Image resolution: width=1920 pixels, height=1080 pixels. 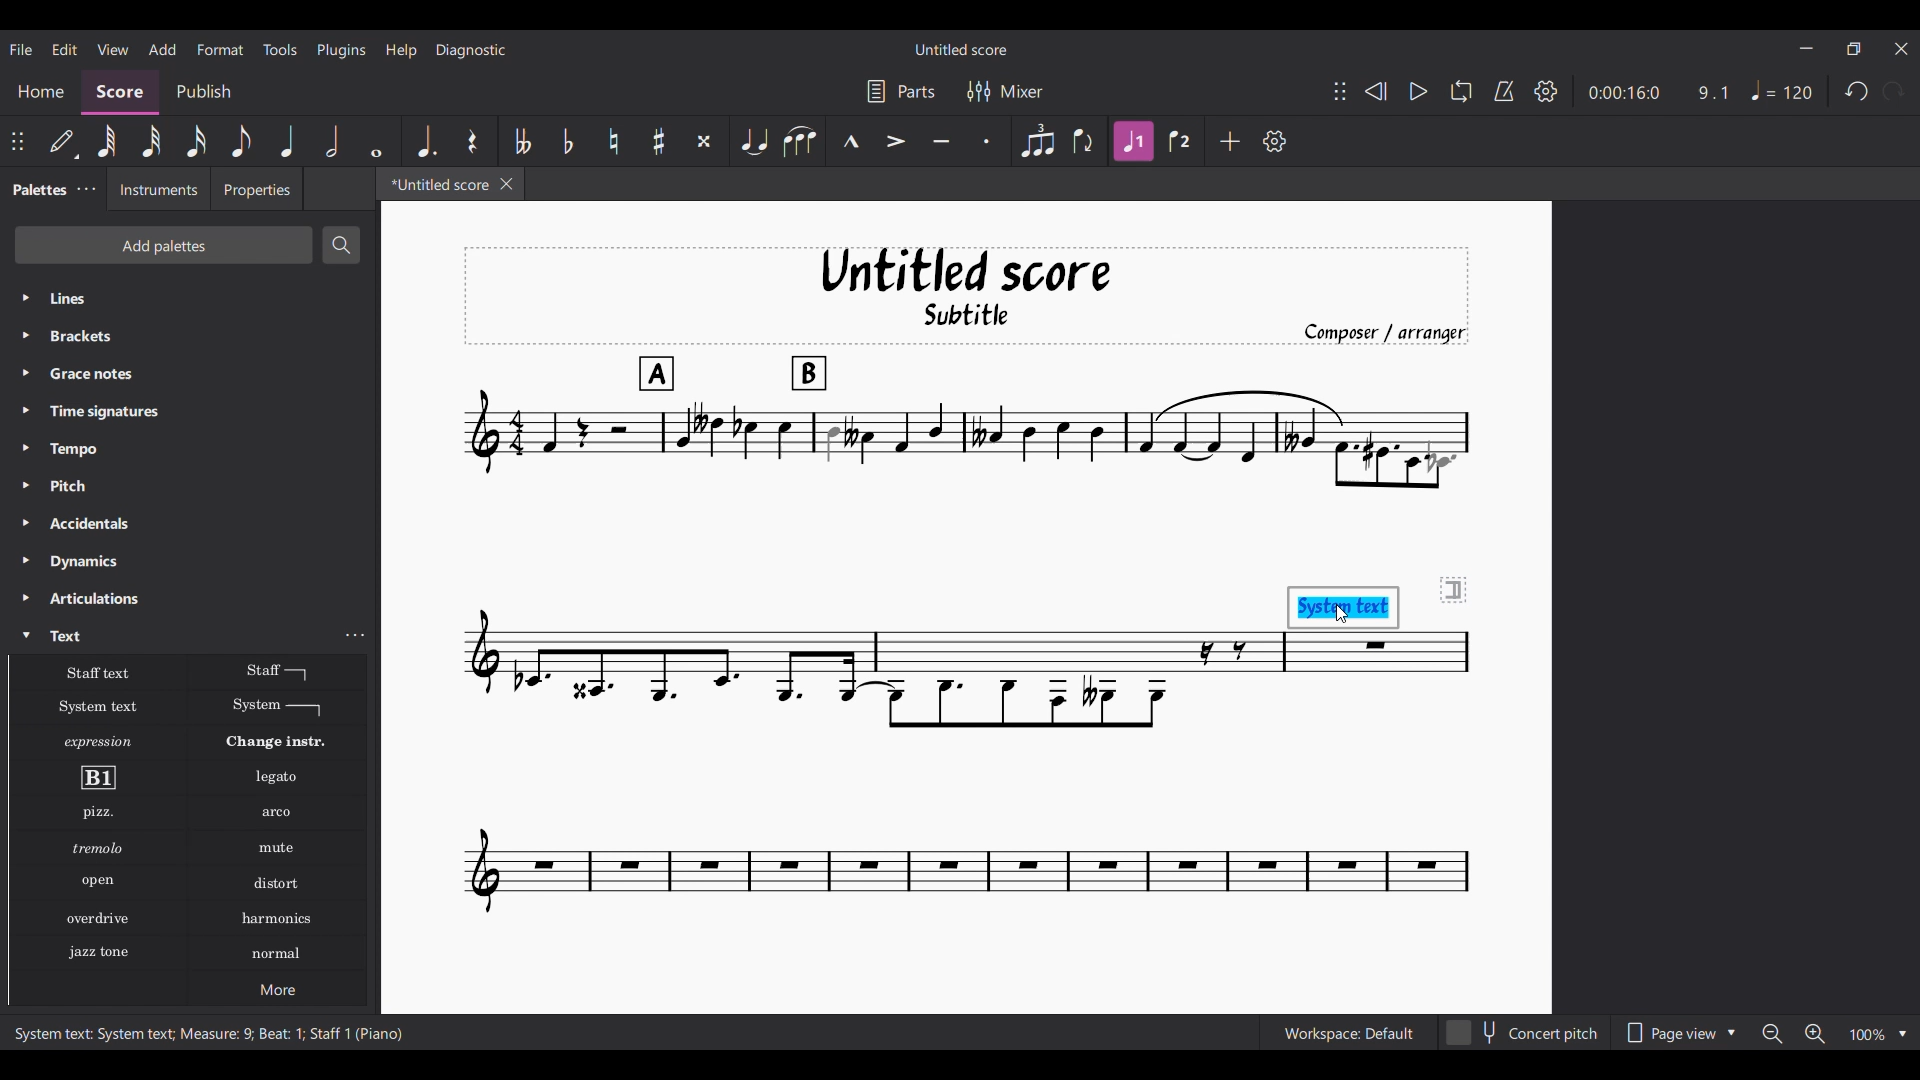 What do you see at coordinates (107, 141) in the screenshot?
I see `64th note` at bounding box center [107, 141].